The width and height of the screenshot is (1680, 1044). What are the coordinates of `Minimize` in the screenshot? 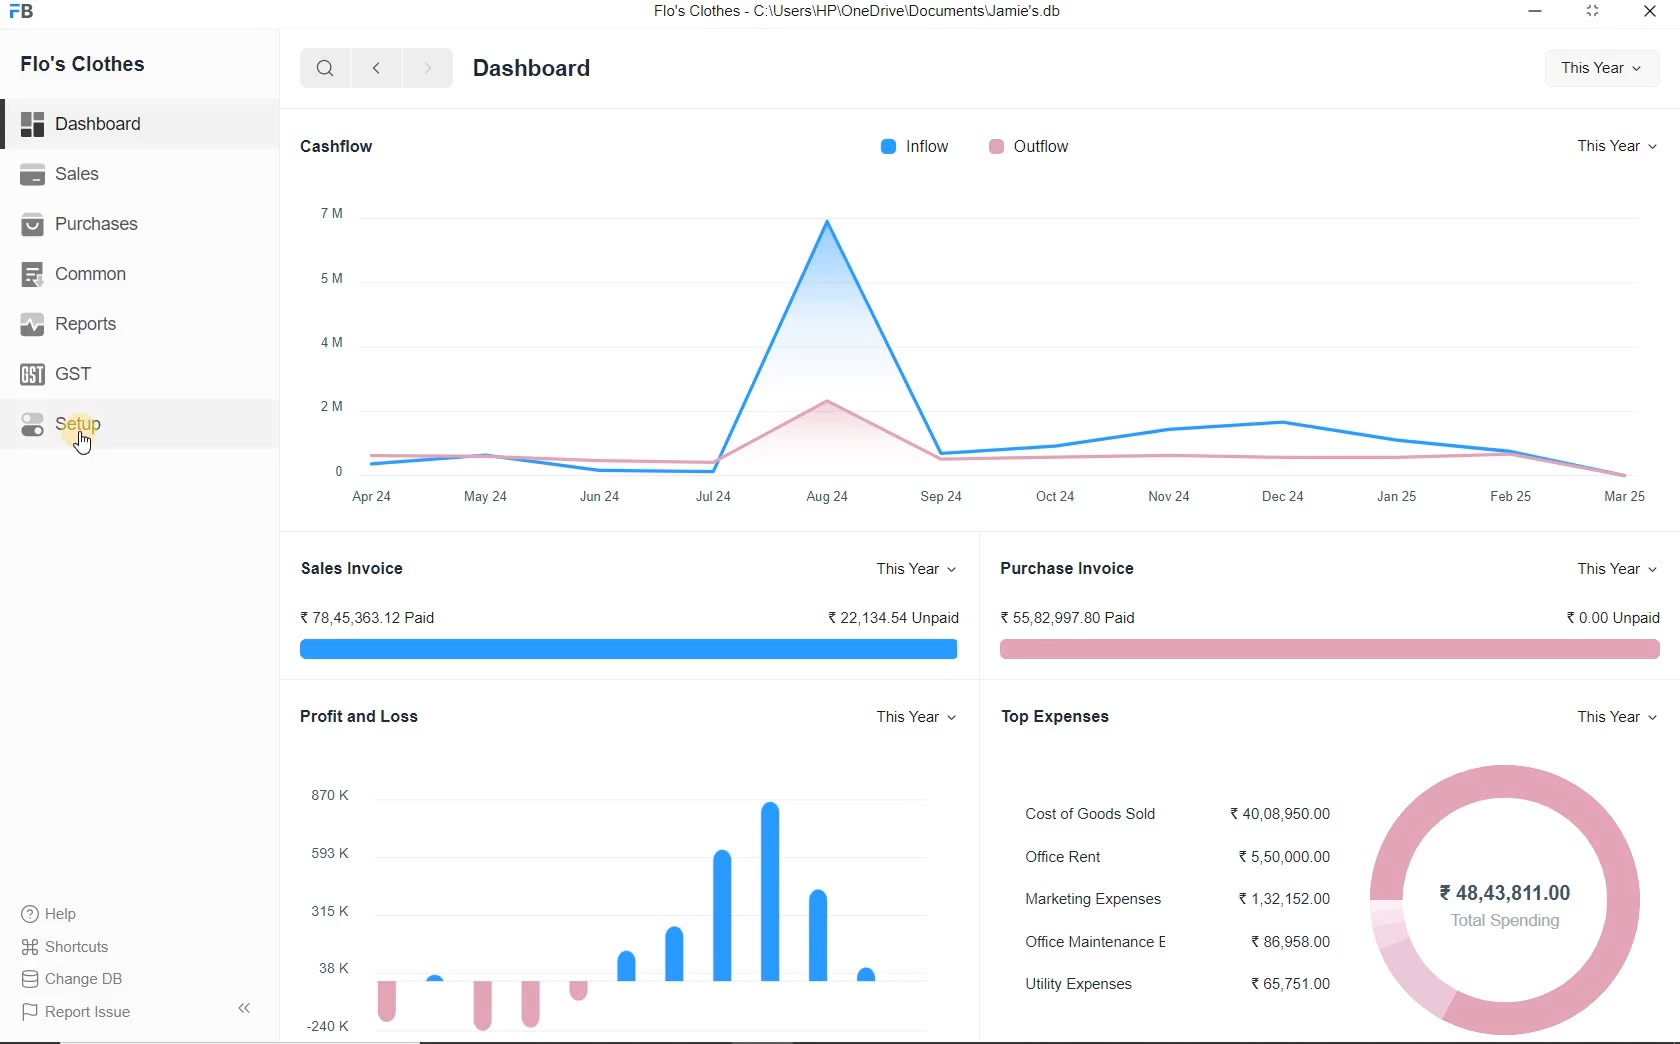 It's located at (1536, 13).